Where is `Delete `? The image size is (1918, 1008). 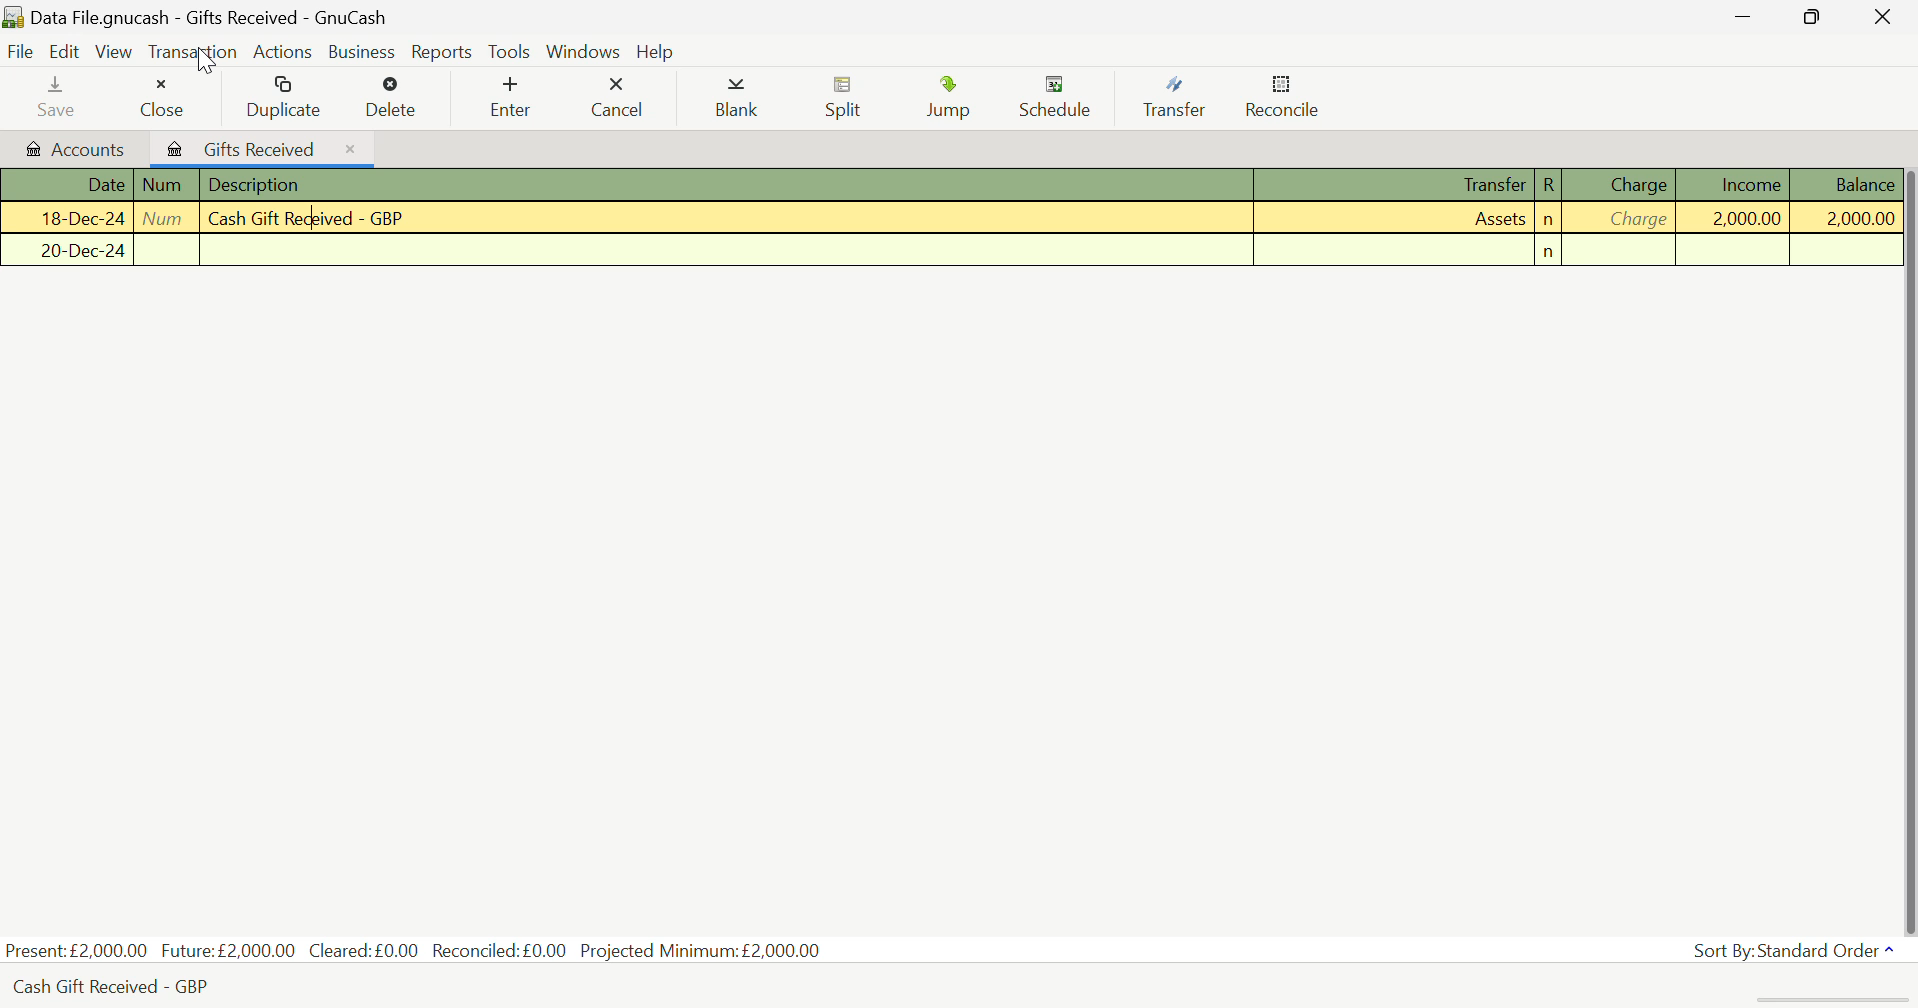 Delete  is located at coordinates (393, 98).